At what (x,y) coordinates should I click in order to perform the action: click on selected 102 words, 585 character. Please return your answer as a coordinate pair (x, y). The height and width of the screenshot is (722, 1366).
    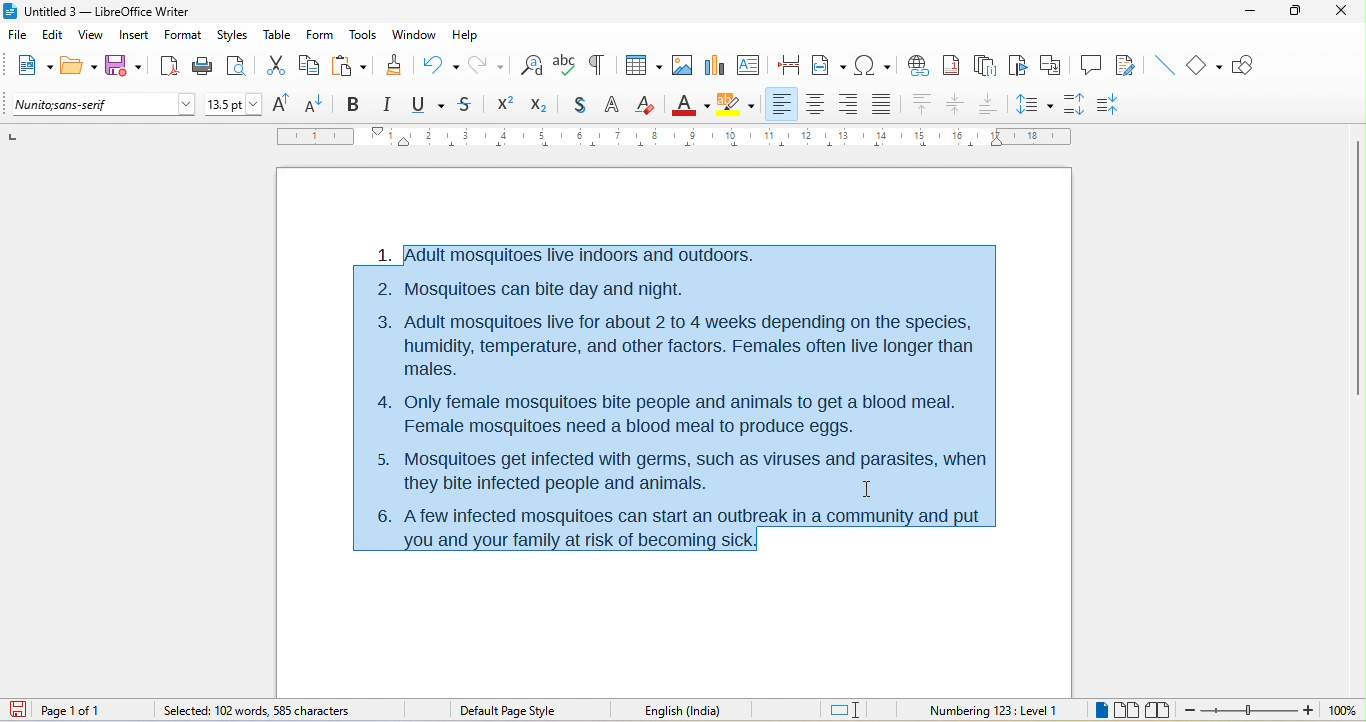
    Looking at the image, I should click on (257, 710).